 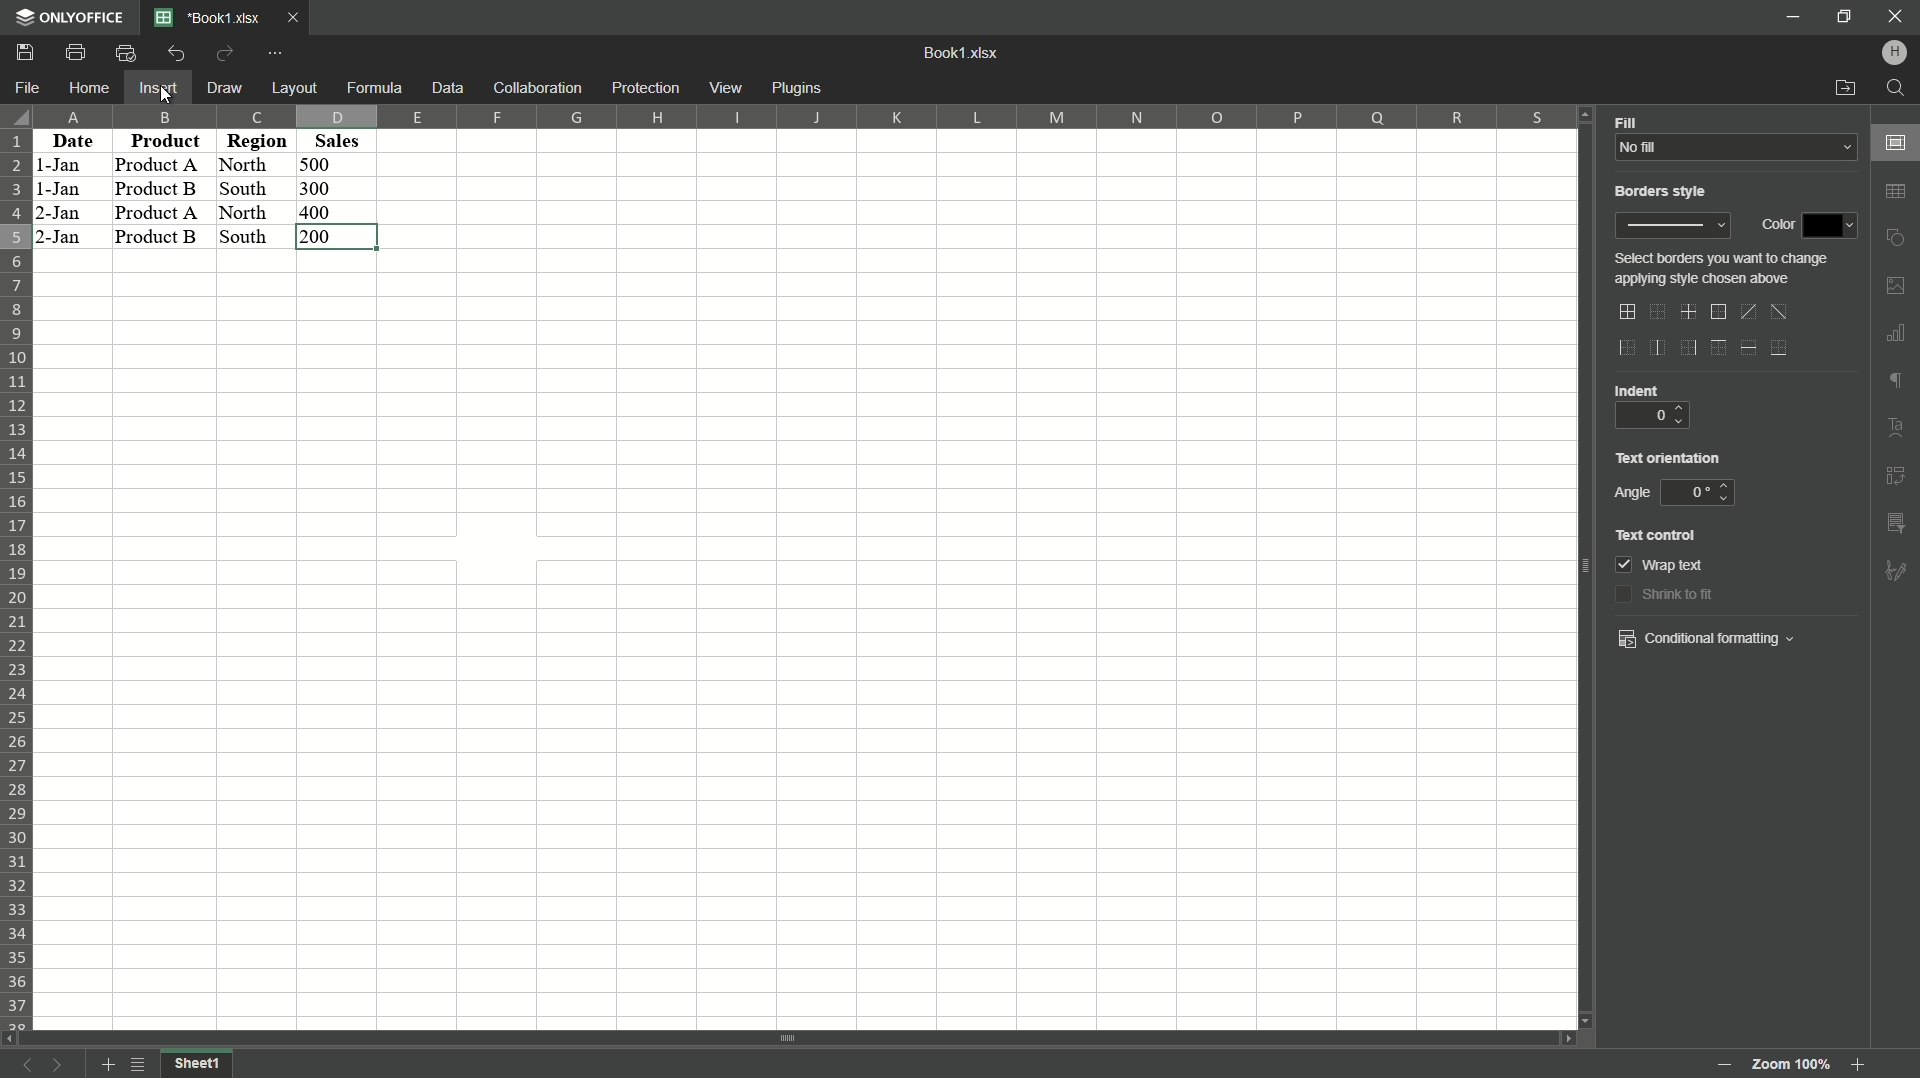 I want to click on cursor, so click(x=171, y=96).